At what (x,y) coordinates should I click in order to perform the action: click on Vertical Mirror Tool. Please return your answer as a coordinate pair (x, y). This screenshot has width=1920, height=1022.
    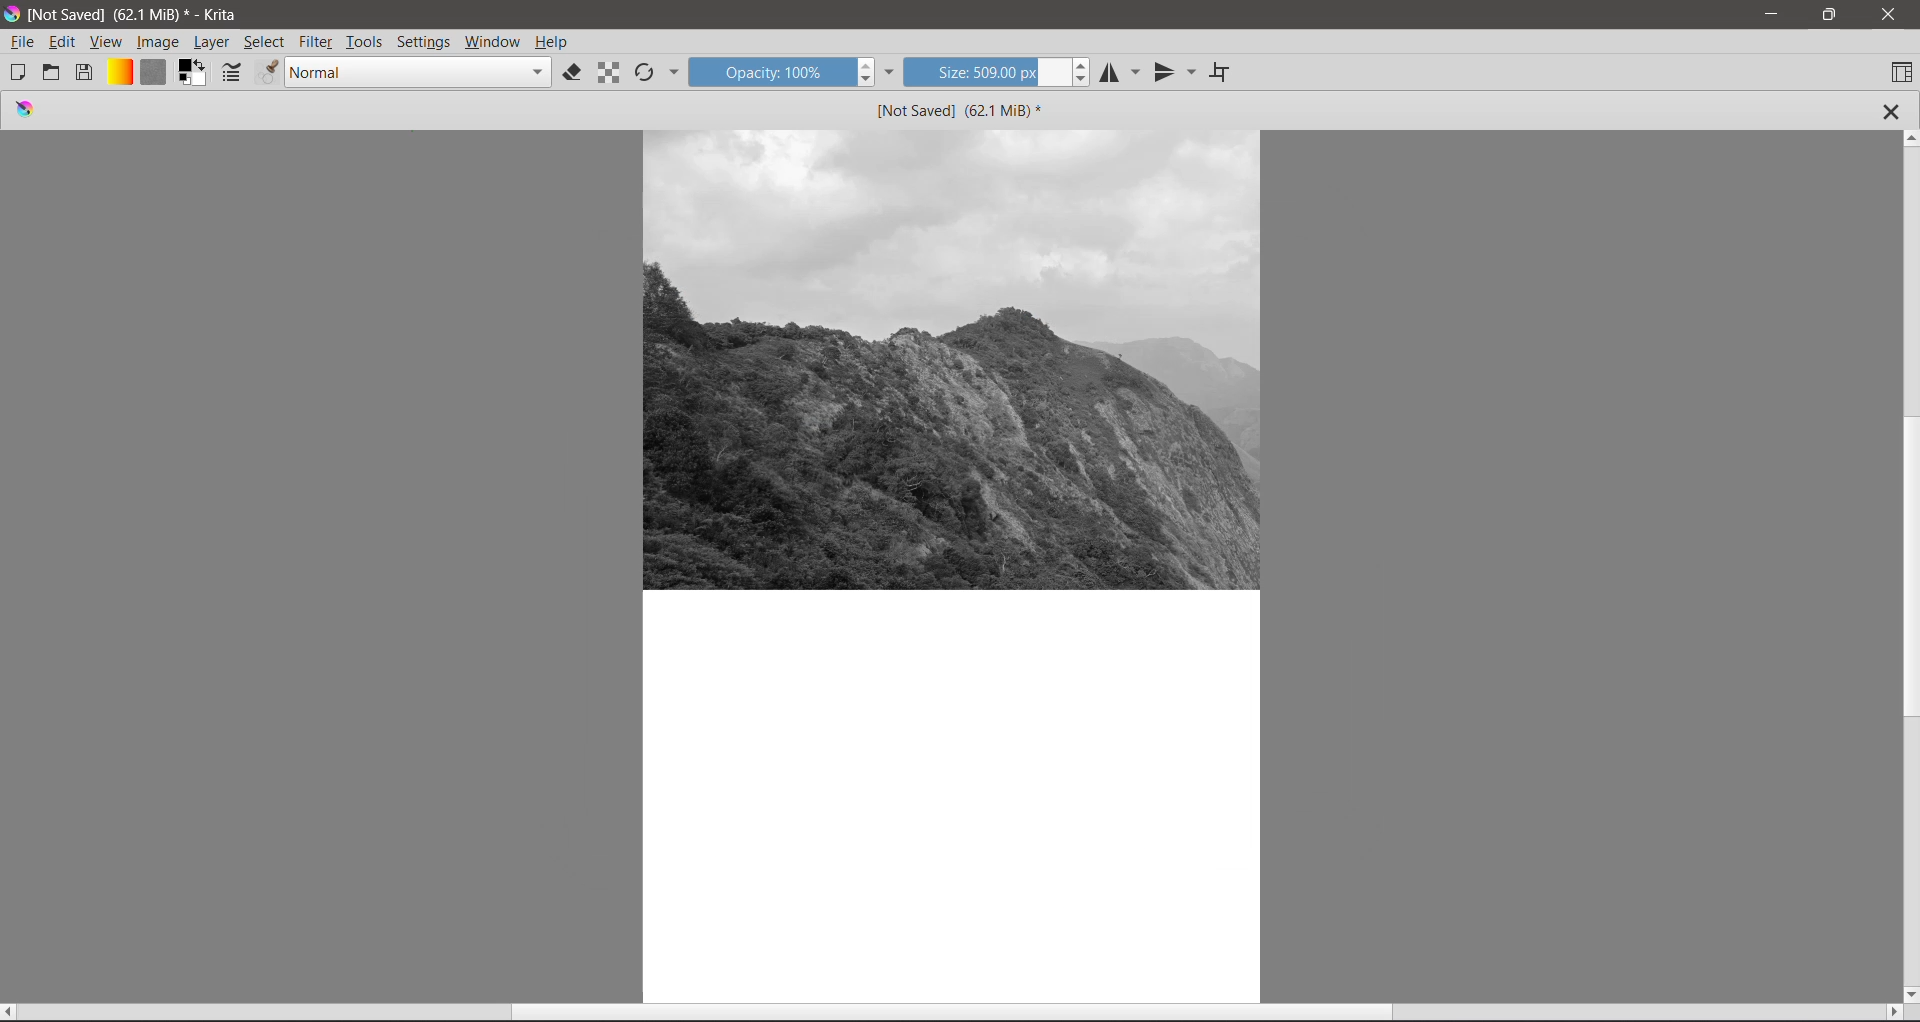
    Looking at the image, I should click on (1175, 73).